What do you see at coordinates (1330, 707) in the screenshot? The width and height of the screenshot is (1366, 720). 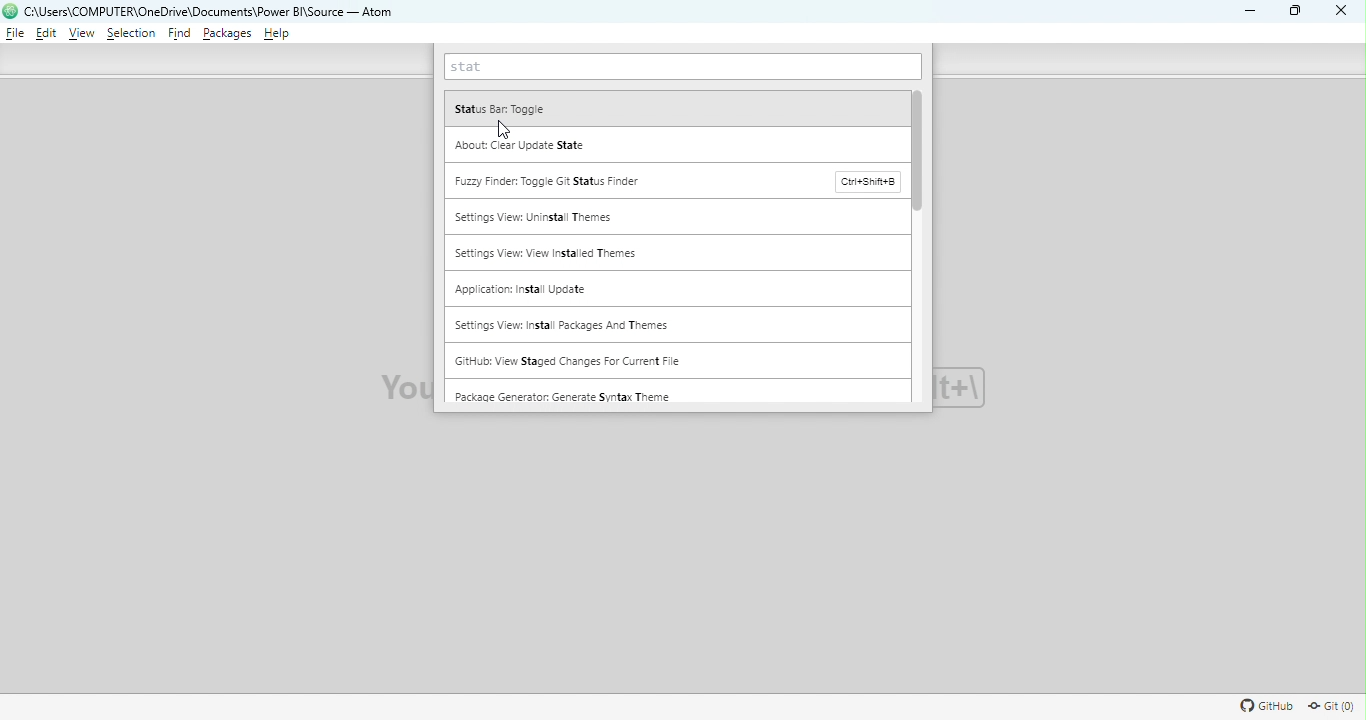 I see `Git repository` at bounding box center [1330, 707].